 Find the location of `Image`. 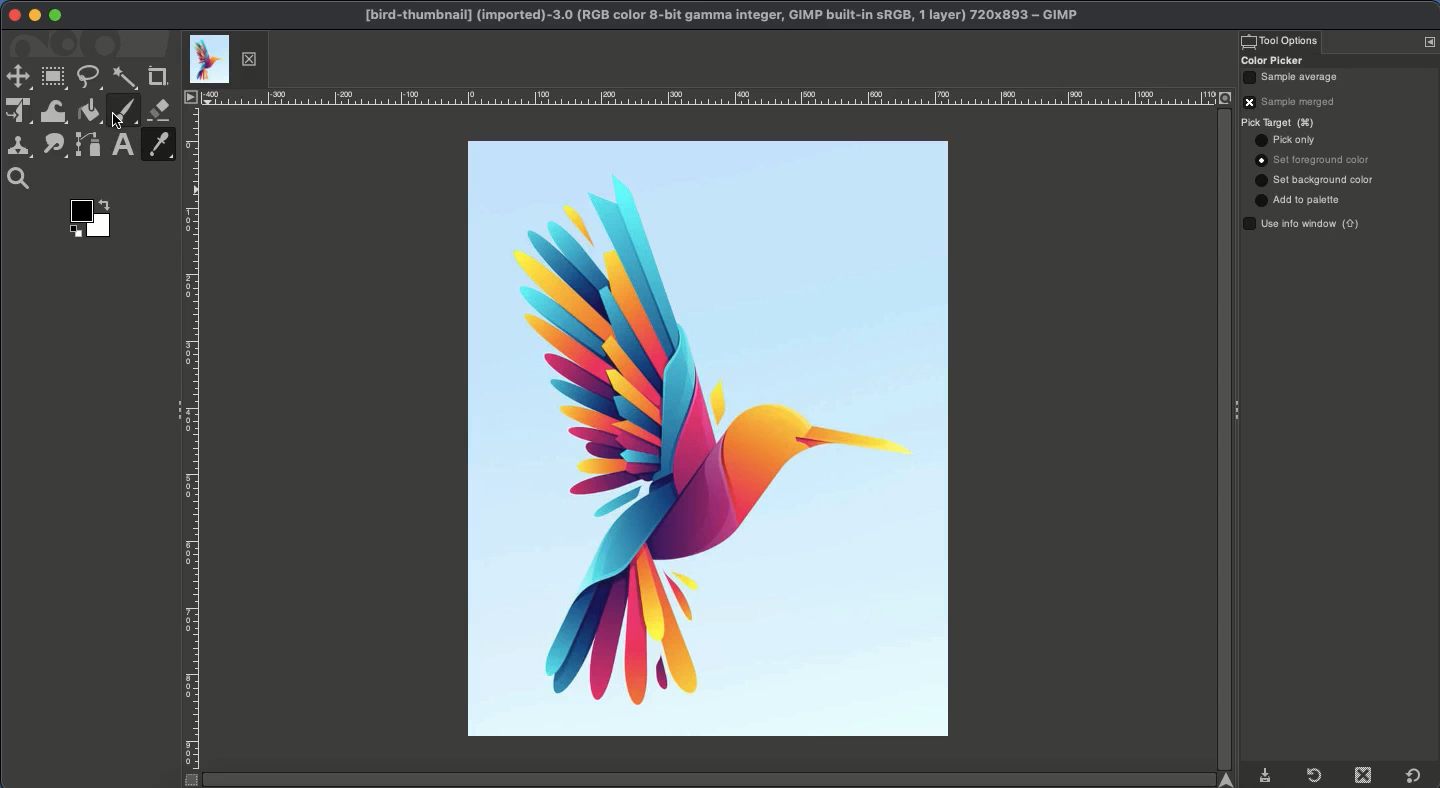

Image is located at coordinates (700, 438).